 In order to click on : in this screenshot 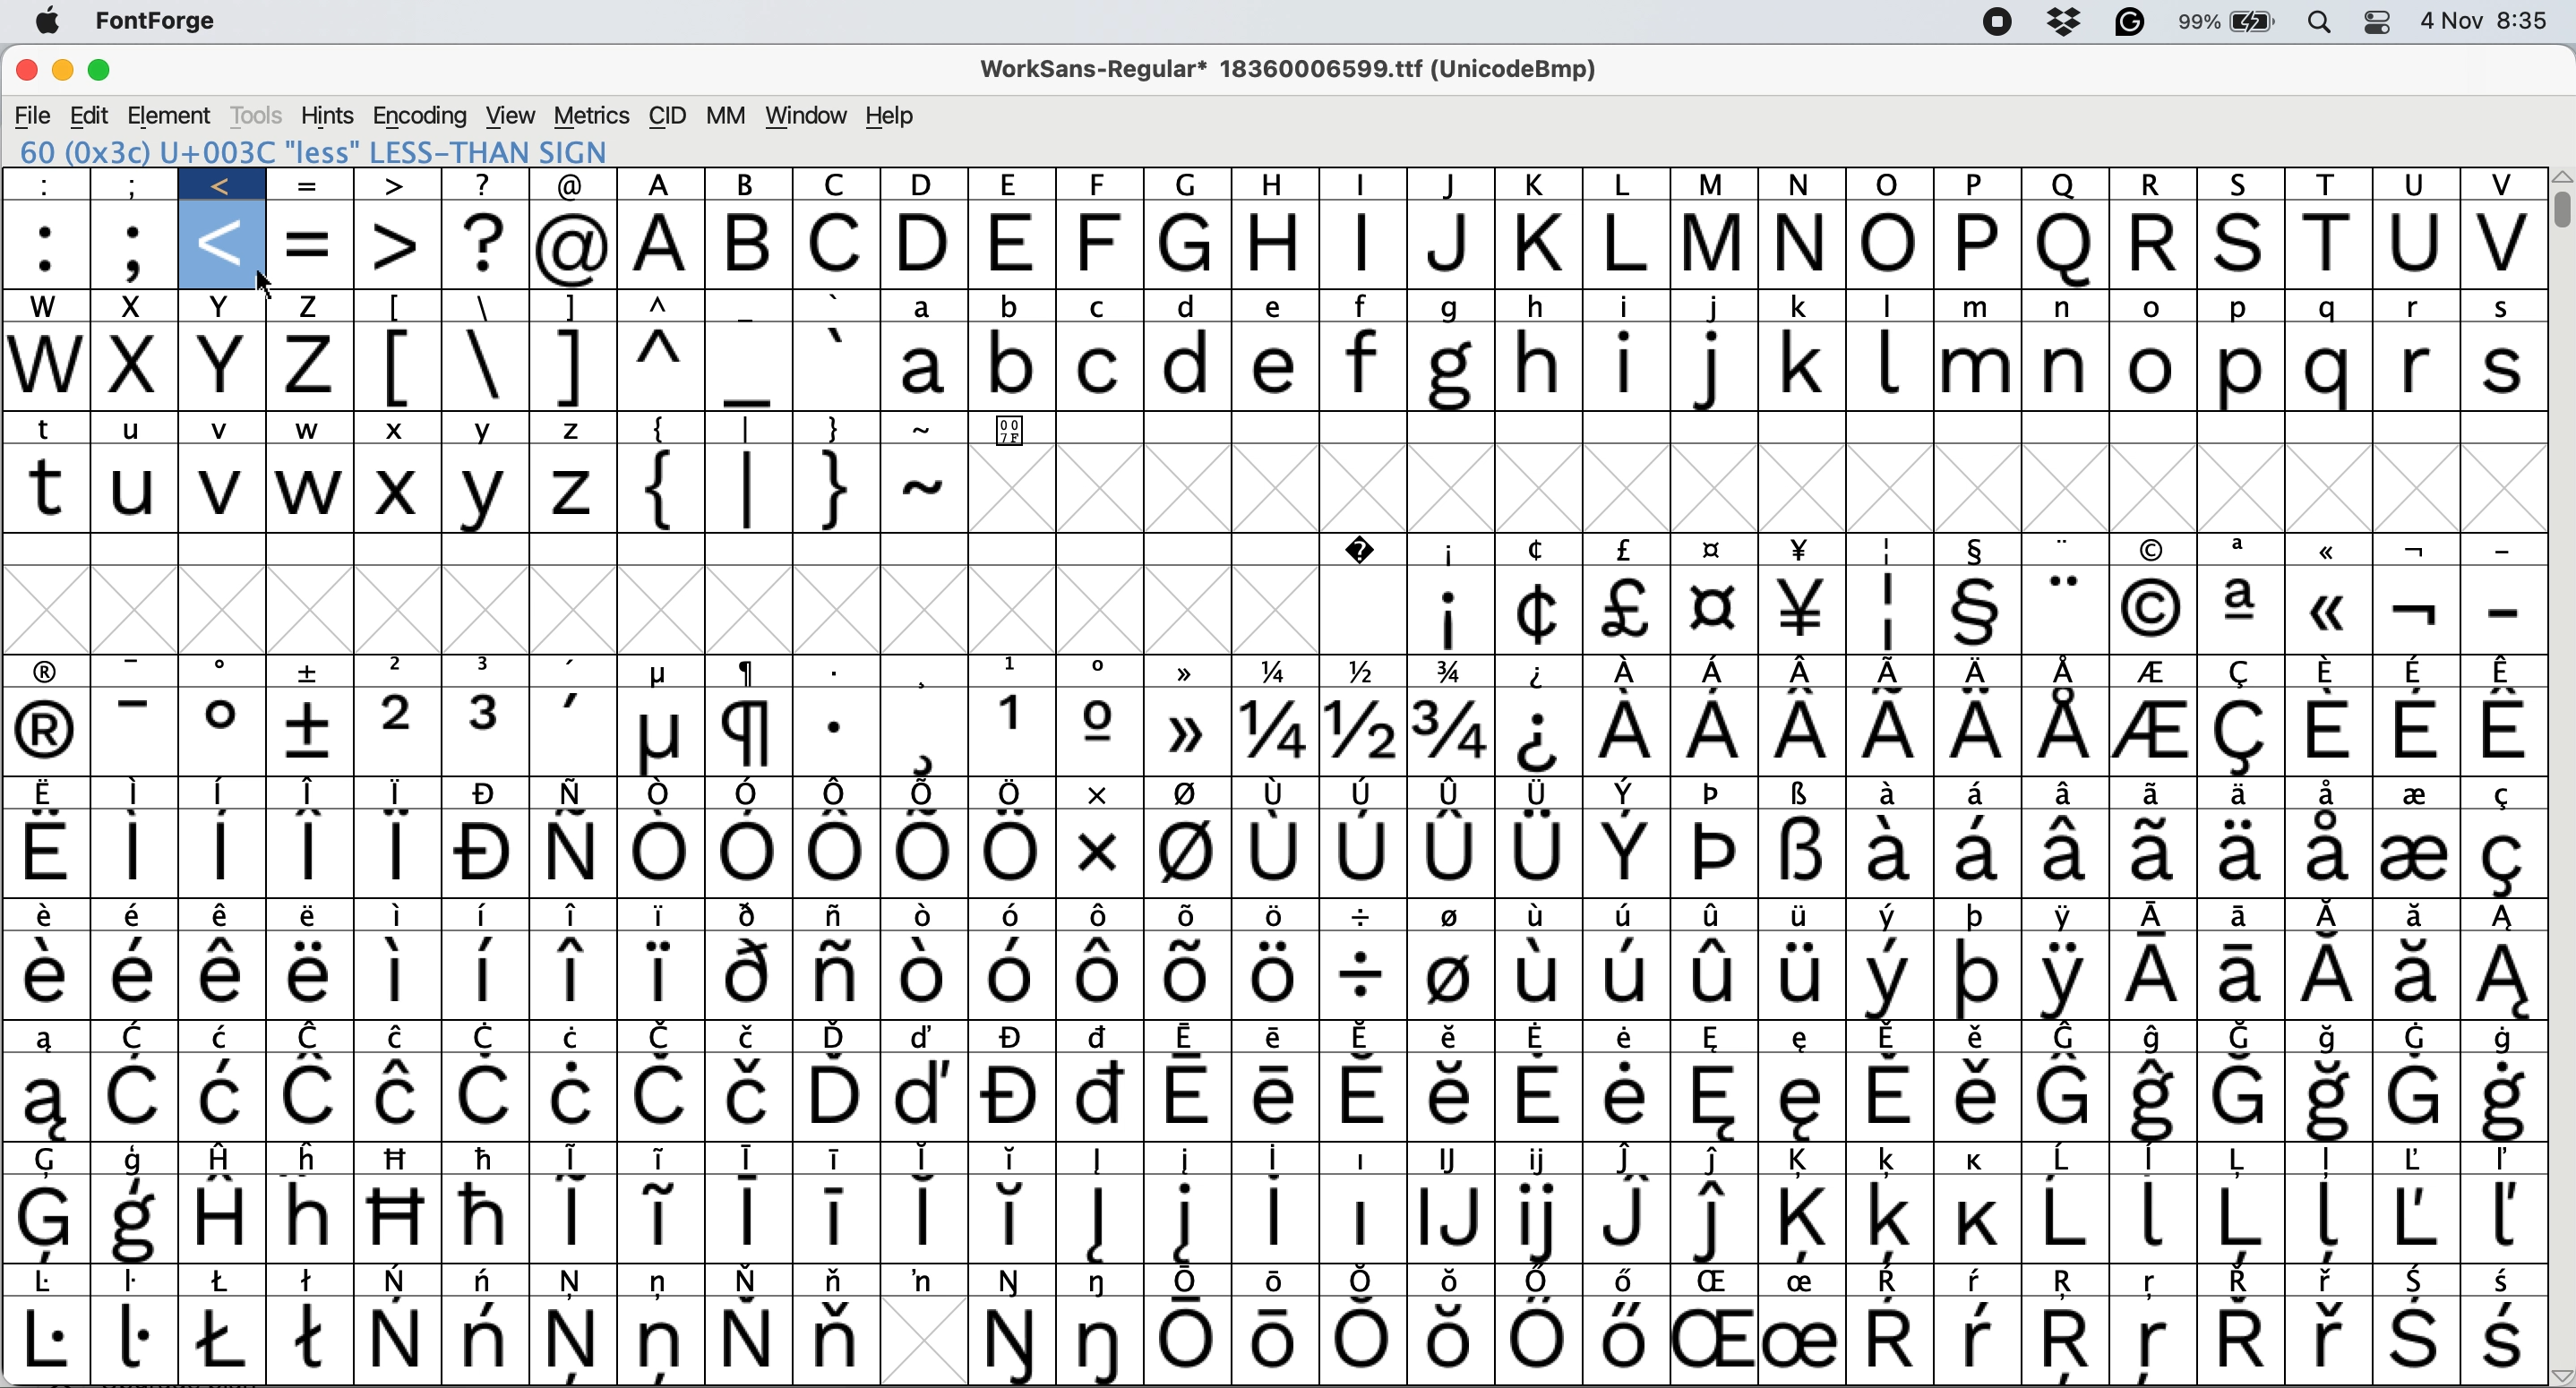, I will do `click(52, 185)`.